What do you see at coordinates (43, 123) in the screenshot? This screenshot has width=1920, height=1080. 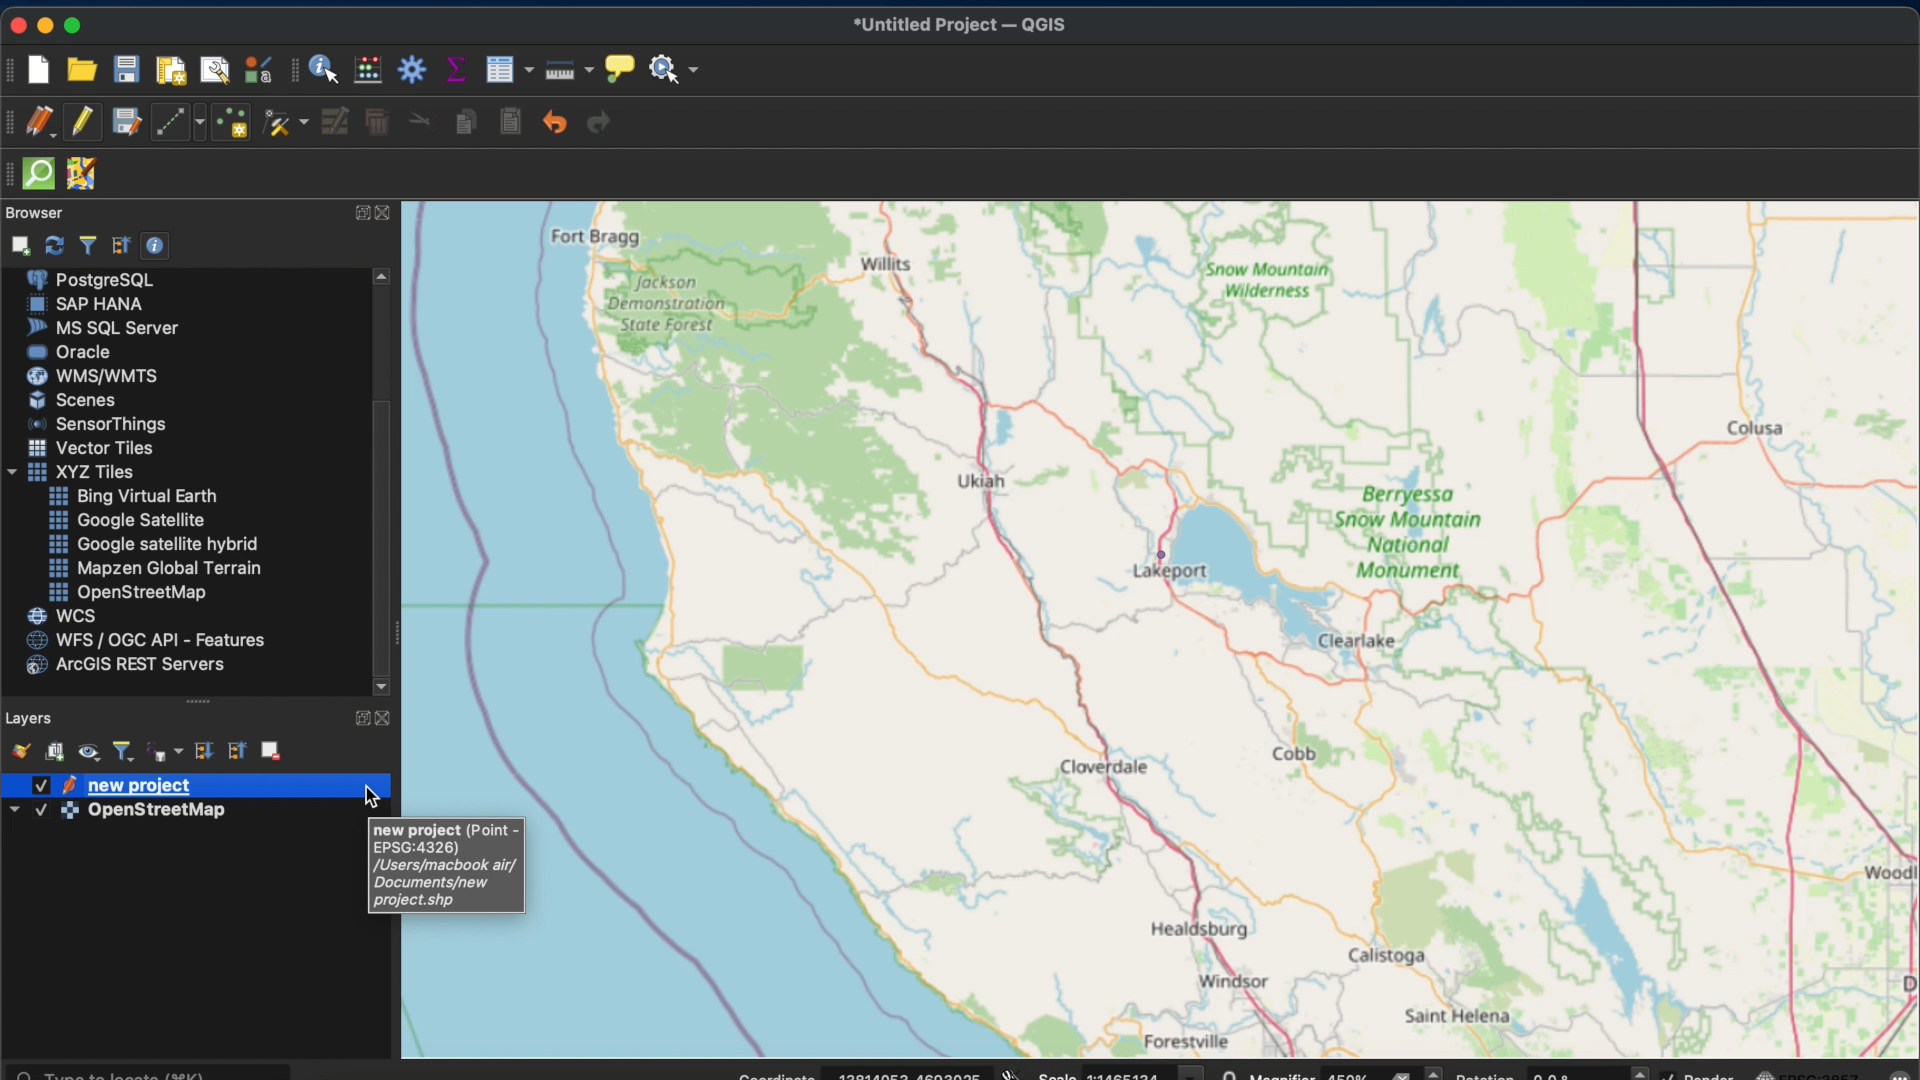 I see `current edits` at bounding box center [43, 123].